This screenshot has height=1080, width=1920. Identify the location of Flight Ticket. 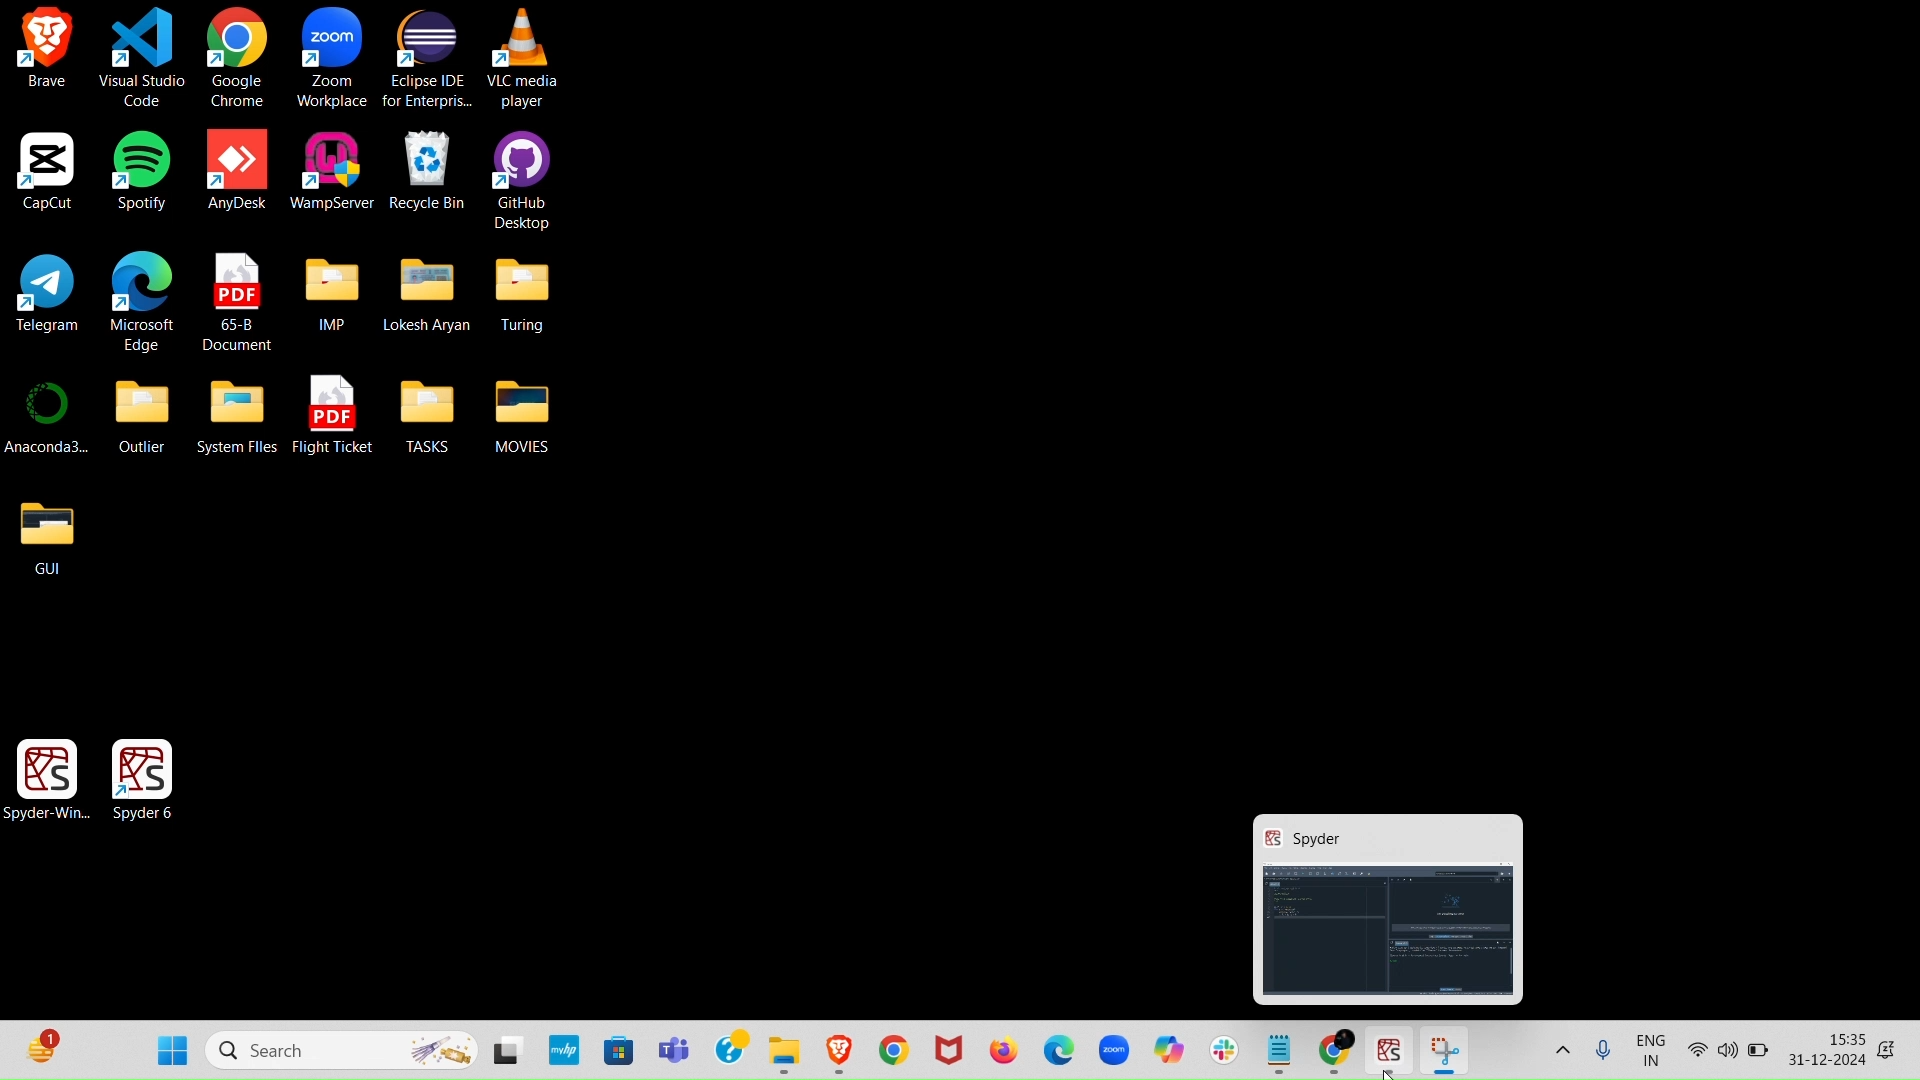
(336, 415).